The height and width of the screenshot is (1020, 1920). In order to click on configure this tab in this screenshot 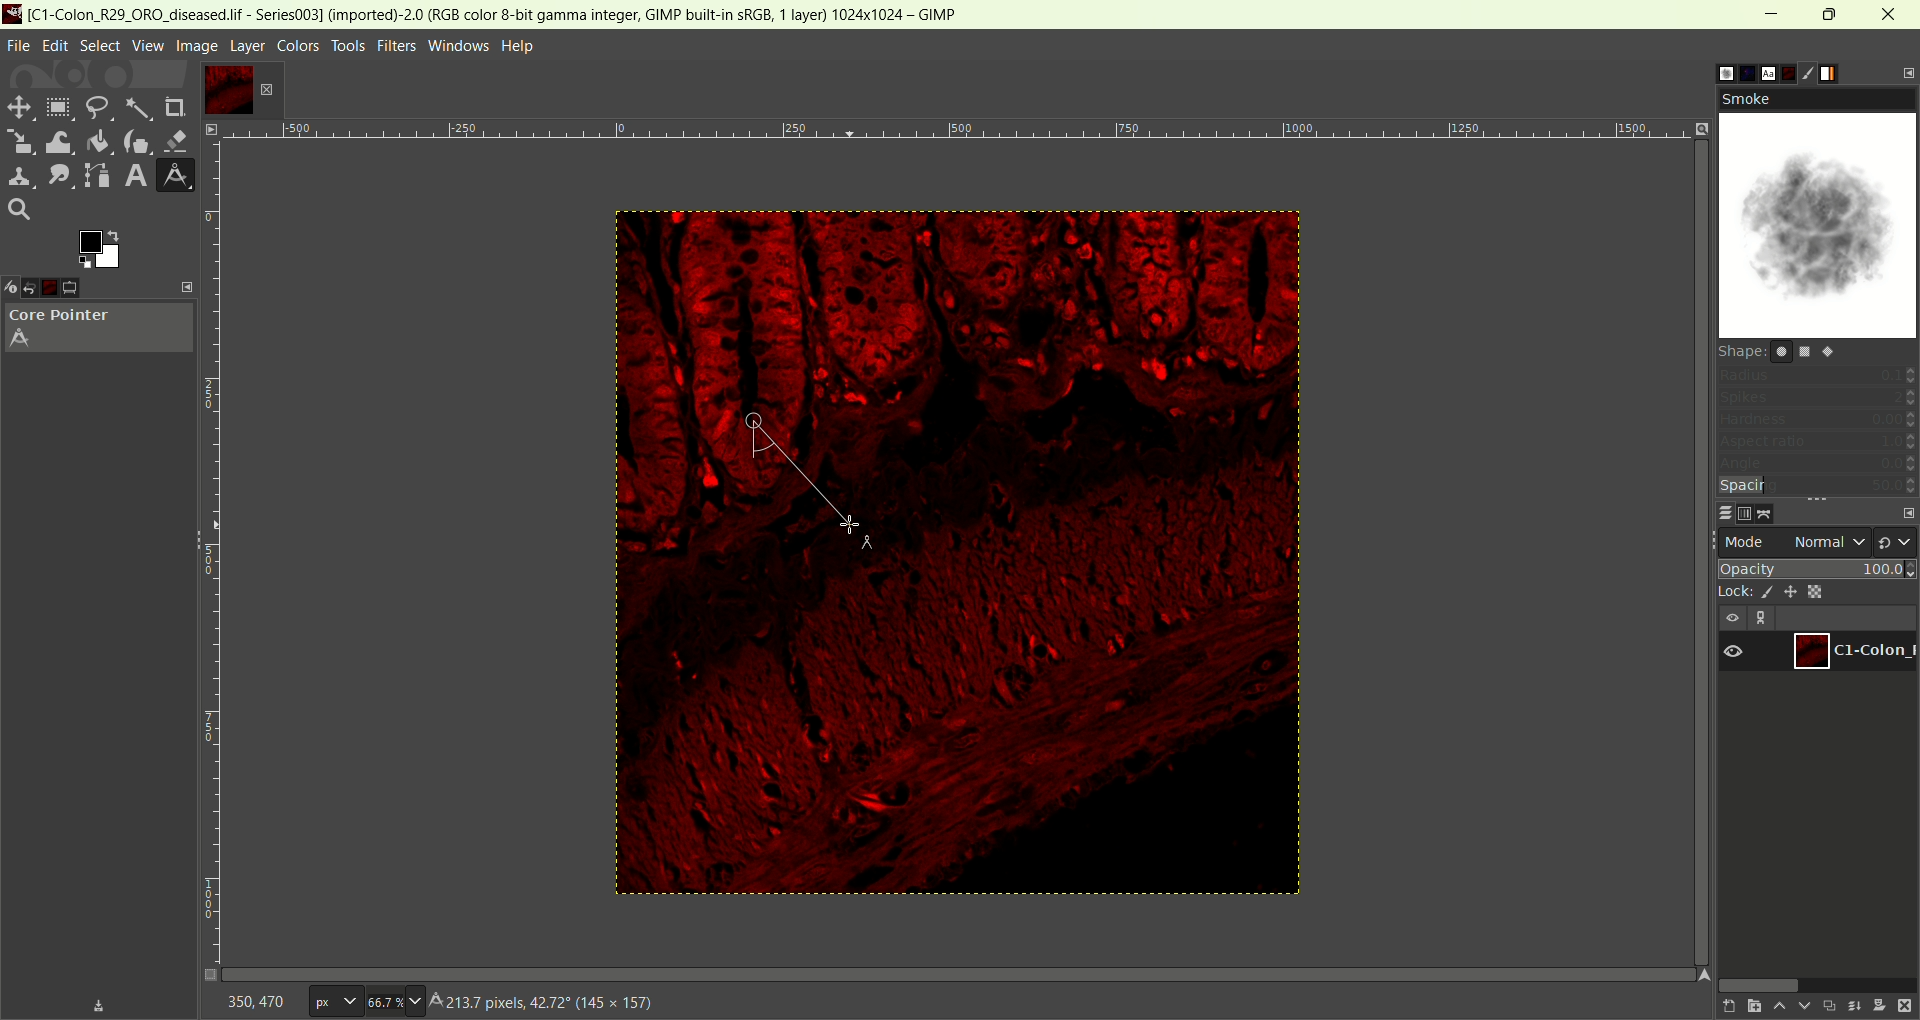, I will do `click(1905, 74)`.